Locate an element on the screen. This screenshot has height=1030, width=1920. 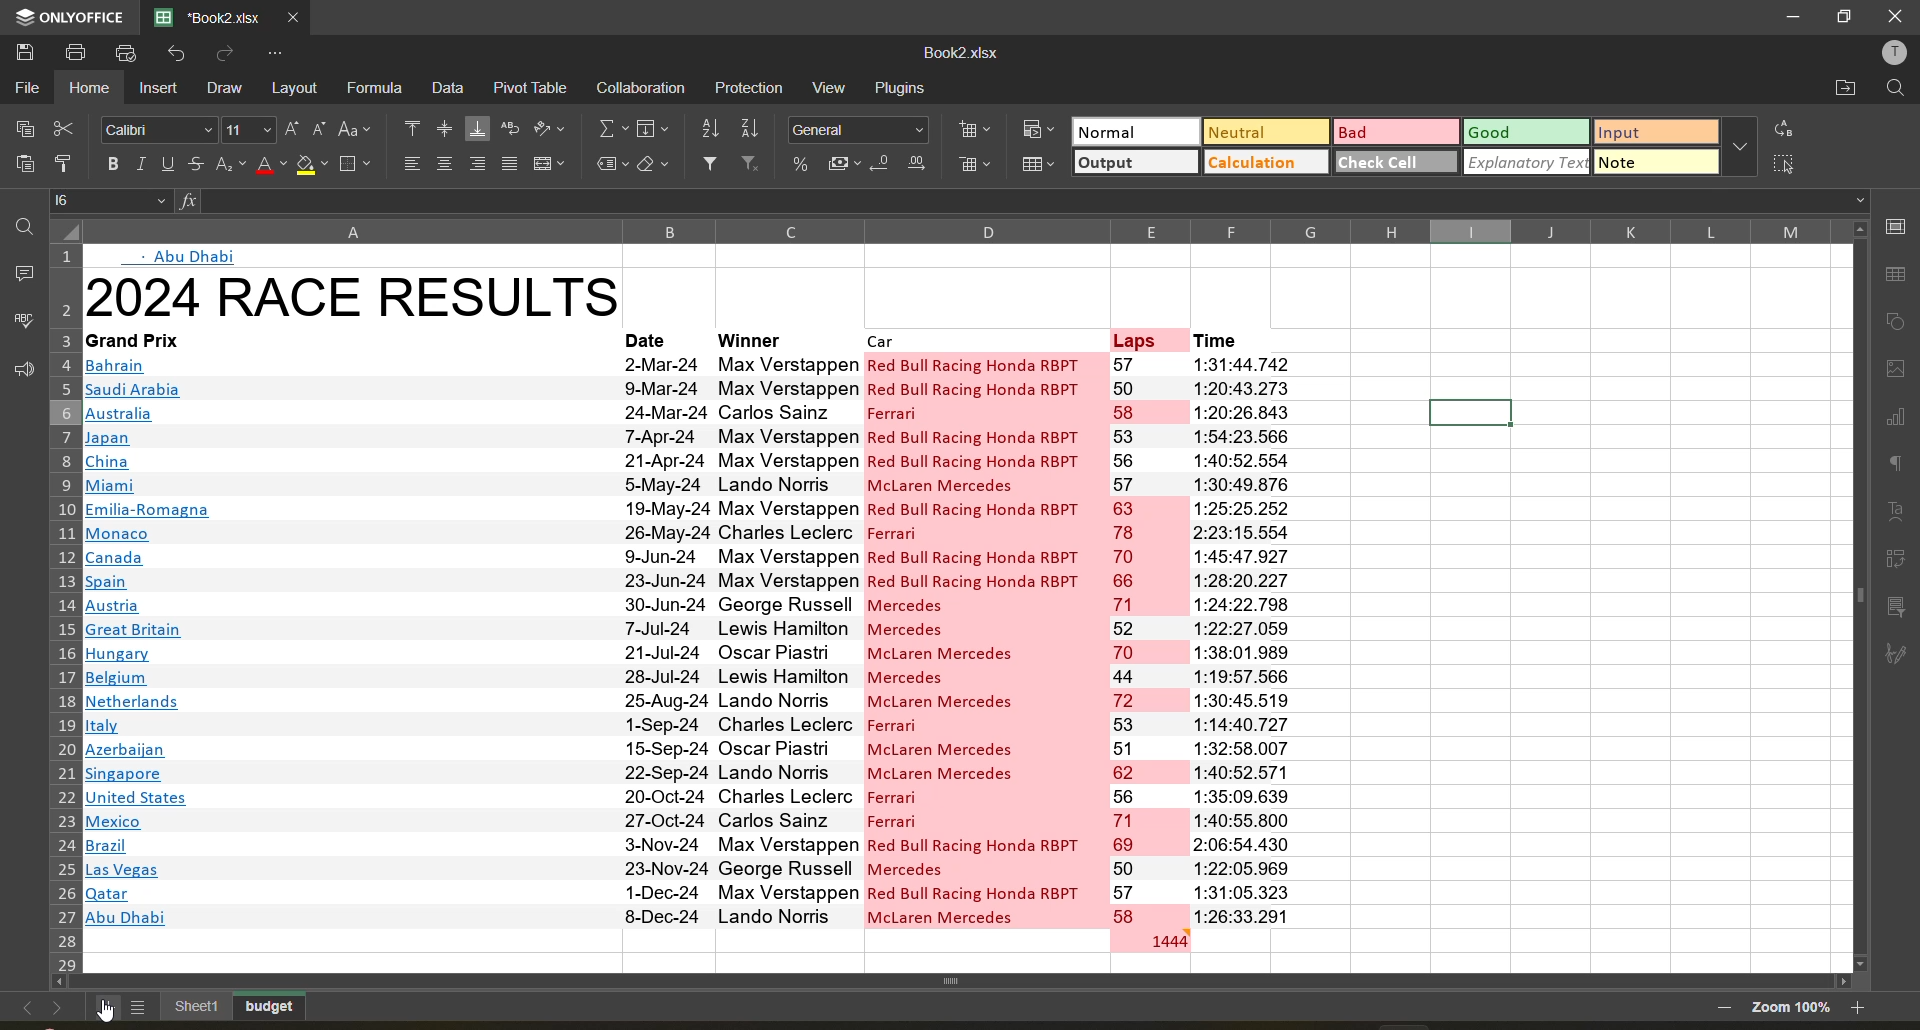
paragraph is located at coordinates (1897, 469).